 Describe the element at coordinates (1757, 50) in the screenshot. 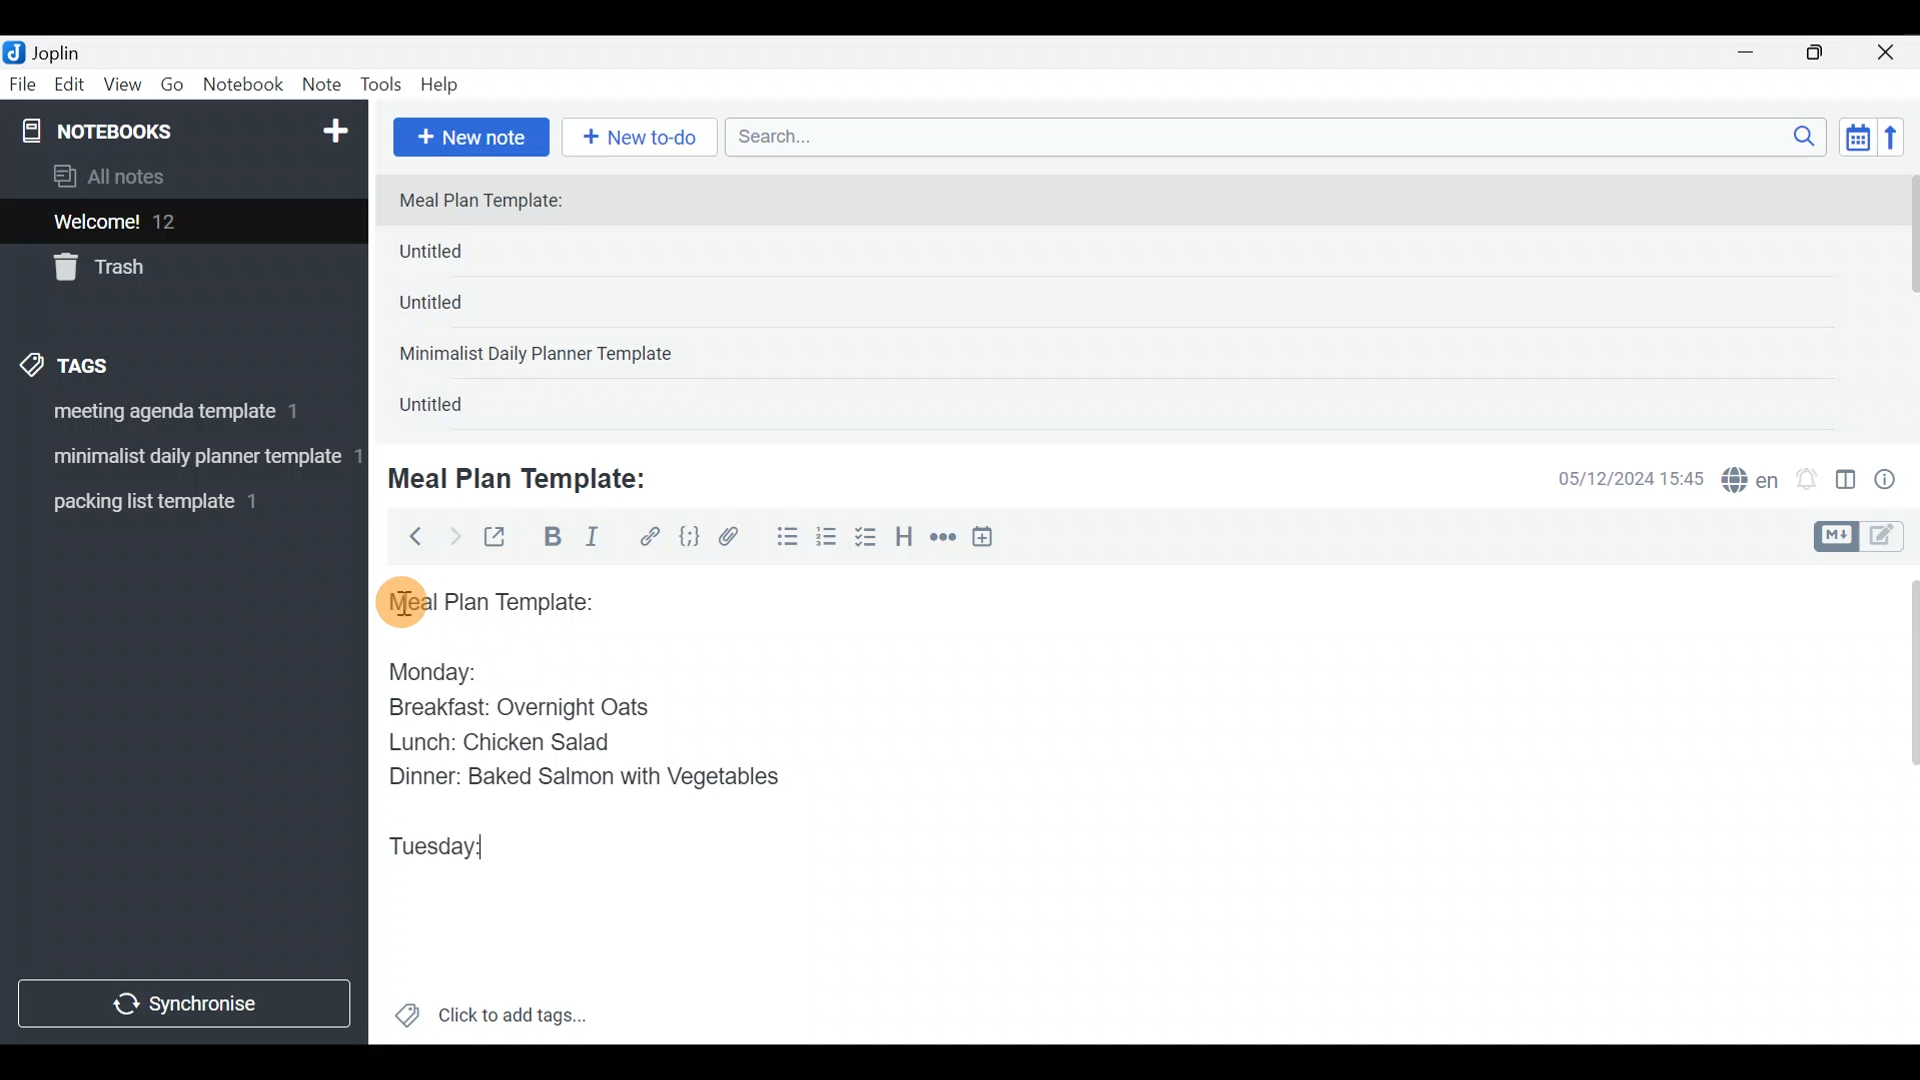

I see `Minimize` at that location.